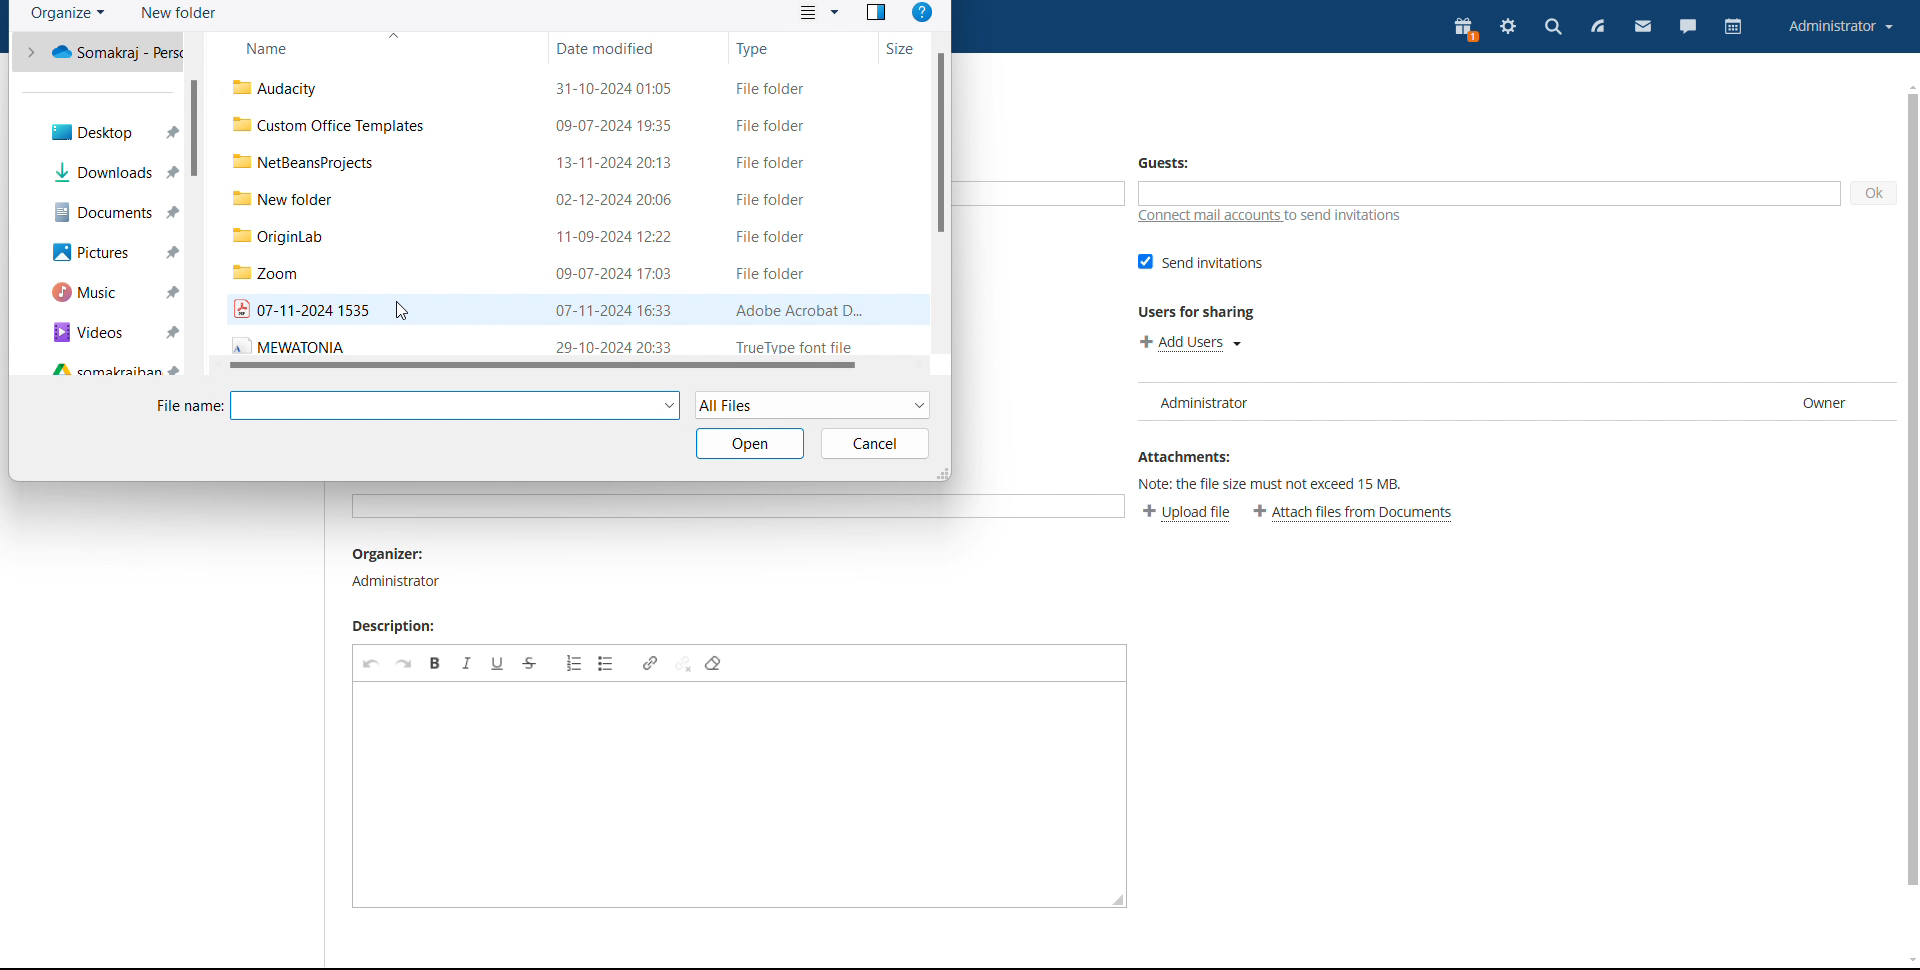 The image size is (1920, 970). What do you see at coordinates (1191, 460) in the screenshot?
I see `Attachments ` at bounding box center [1191, 460].